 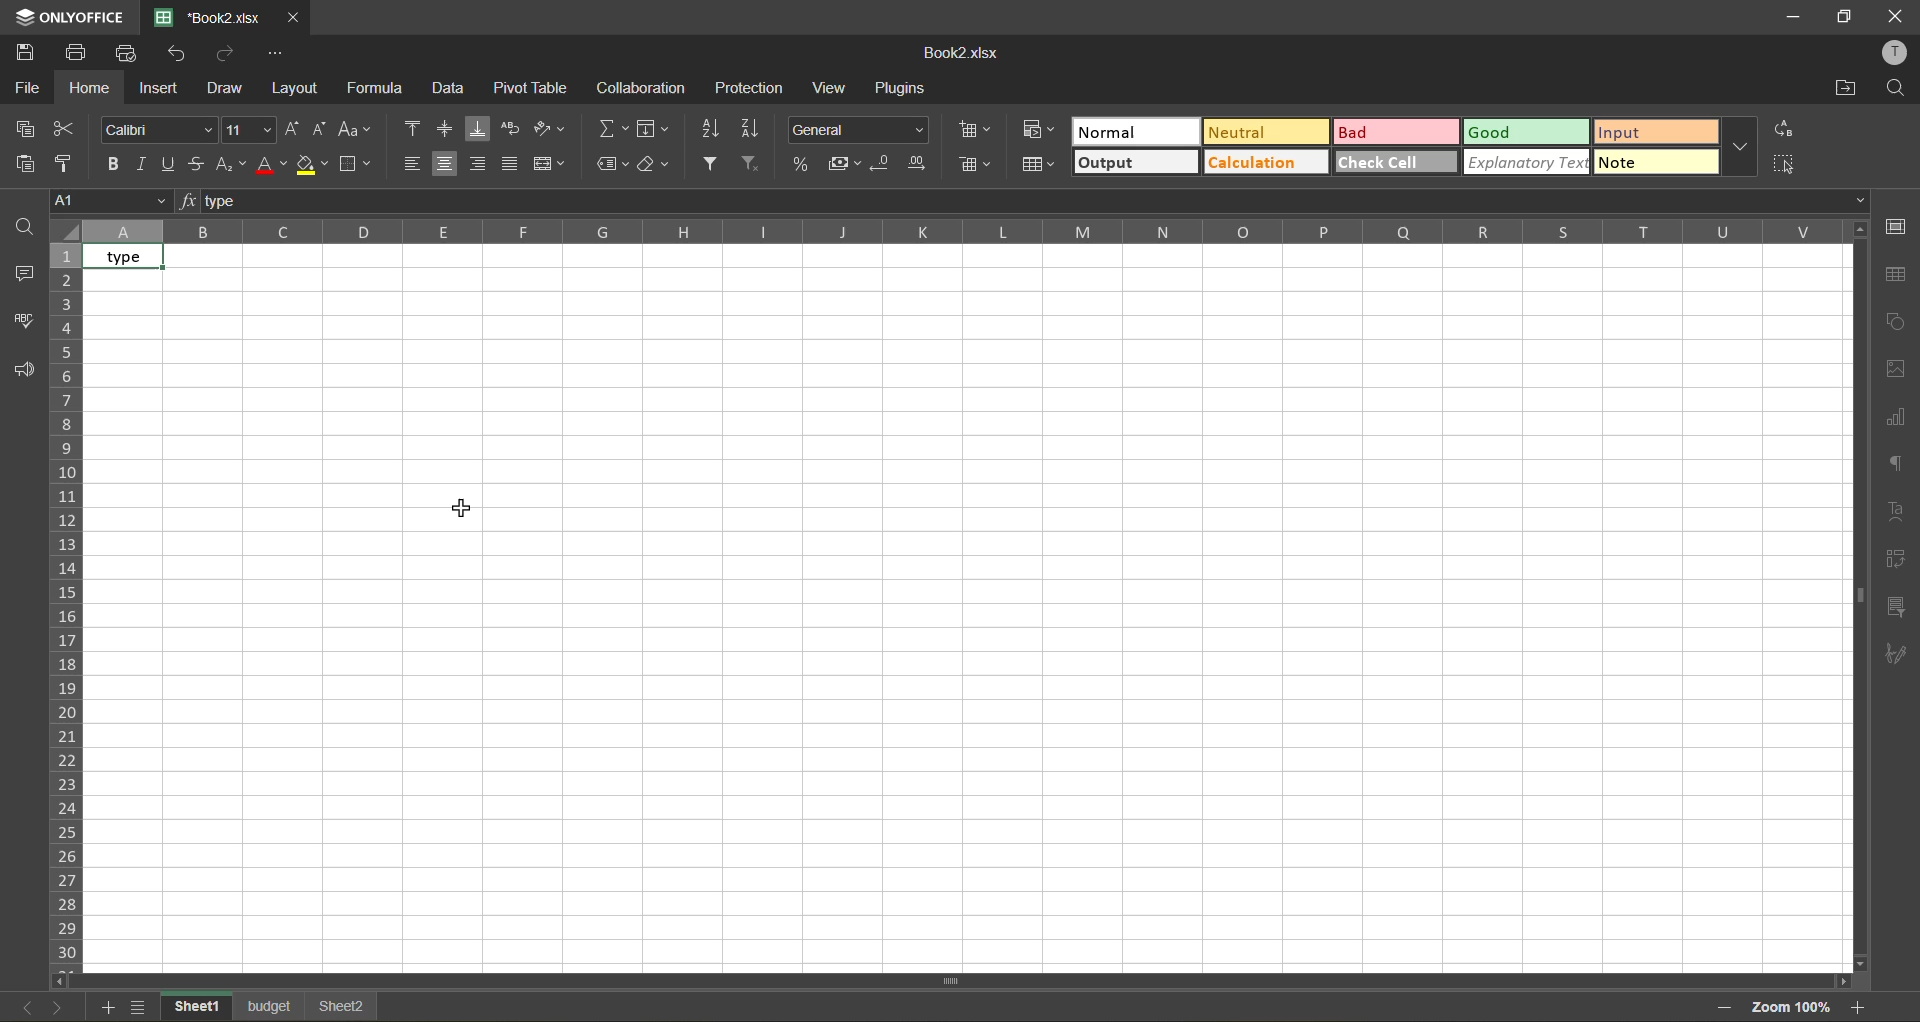 What do you see at coordinates (273, 167) in the screenshot?
I see `font color` at bounding box center [273, 167].